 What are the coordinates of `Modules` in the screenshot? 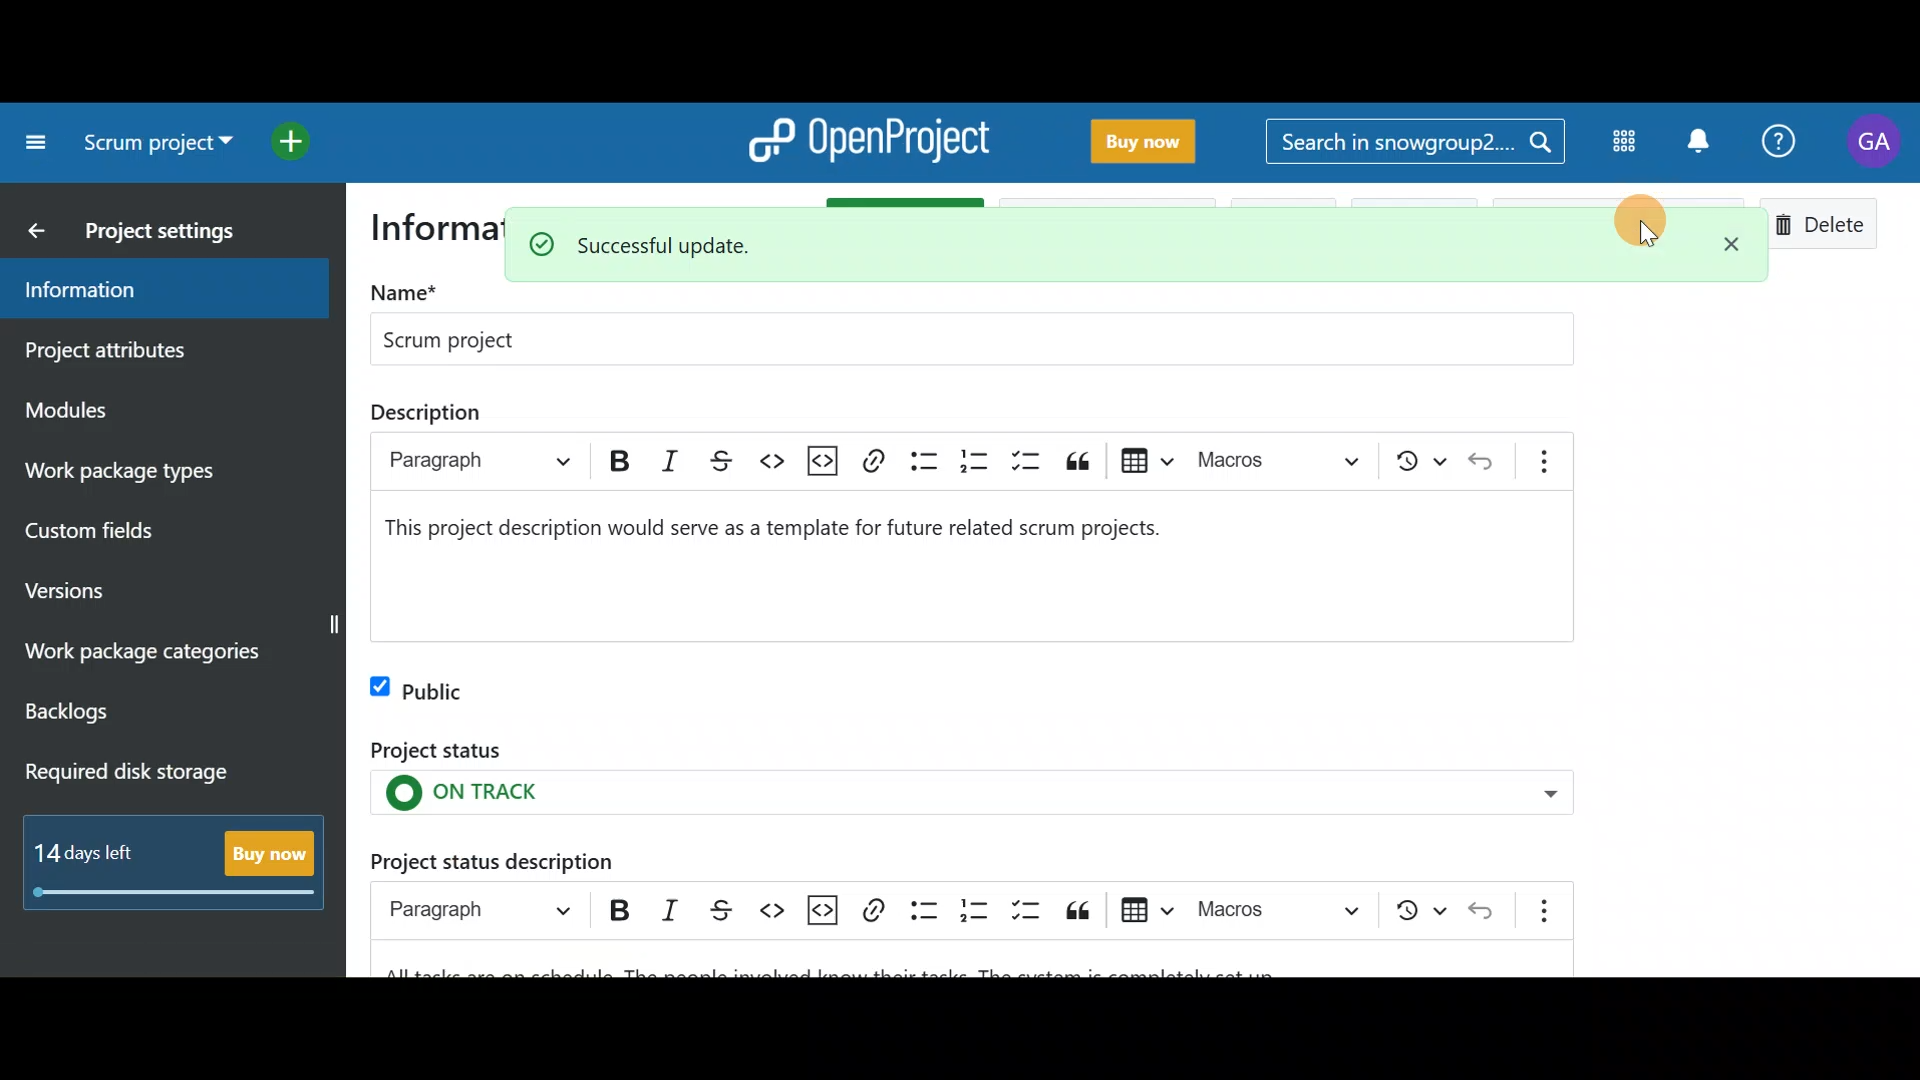 It's located at (140, 409).